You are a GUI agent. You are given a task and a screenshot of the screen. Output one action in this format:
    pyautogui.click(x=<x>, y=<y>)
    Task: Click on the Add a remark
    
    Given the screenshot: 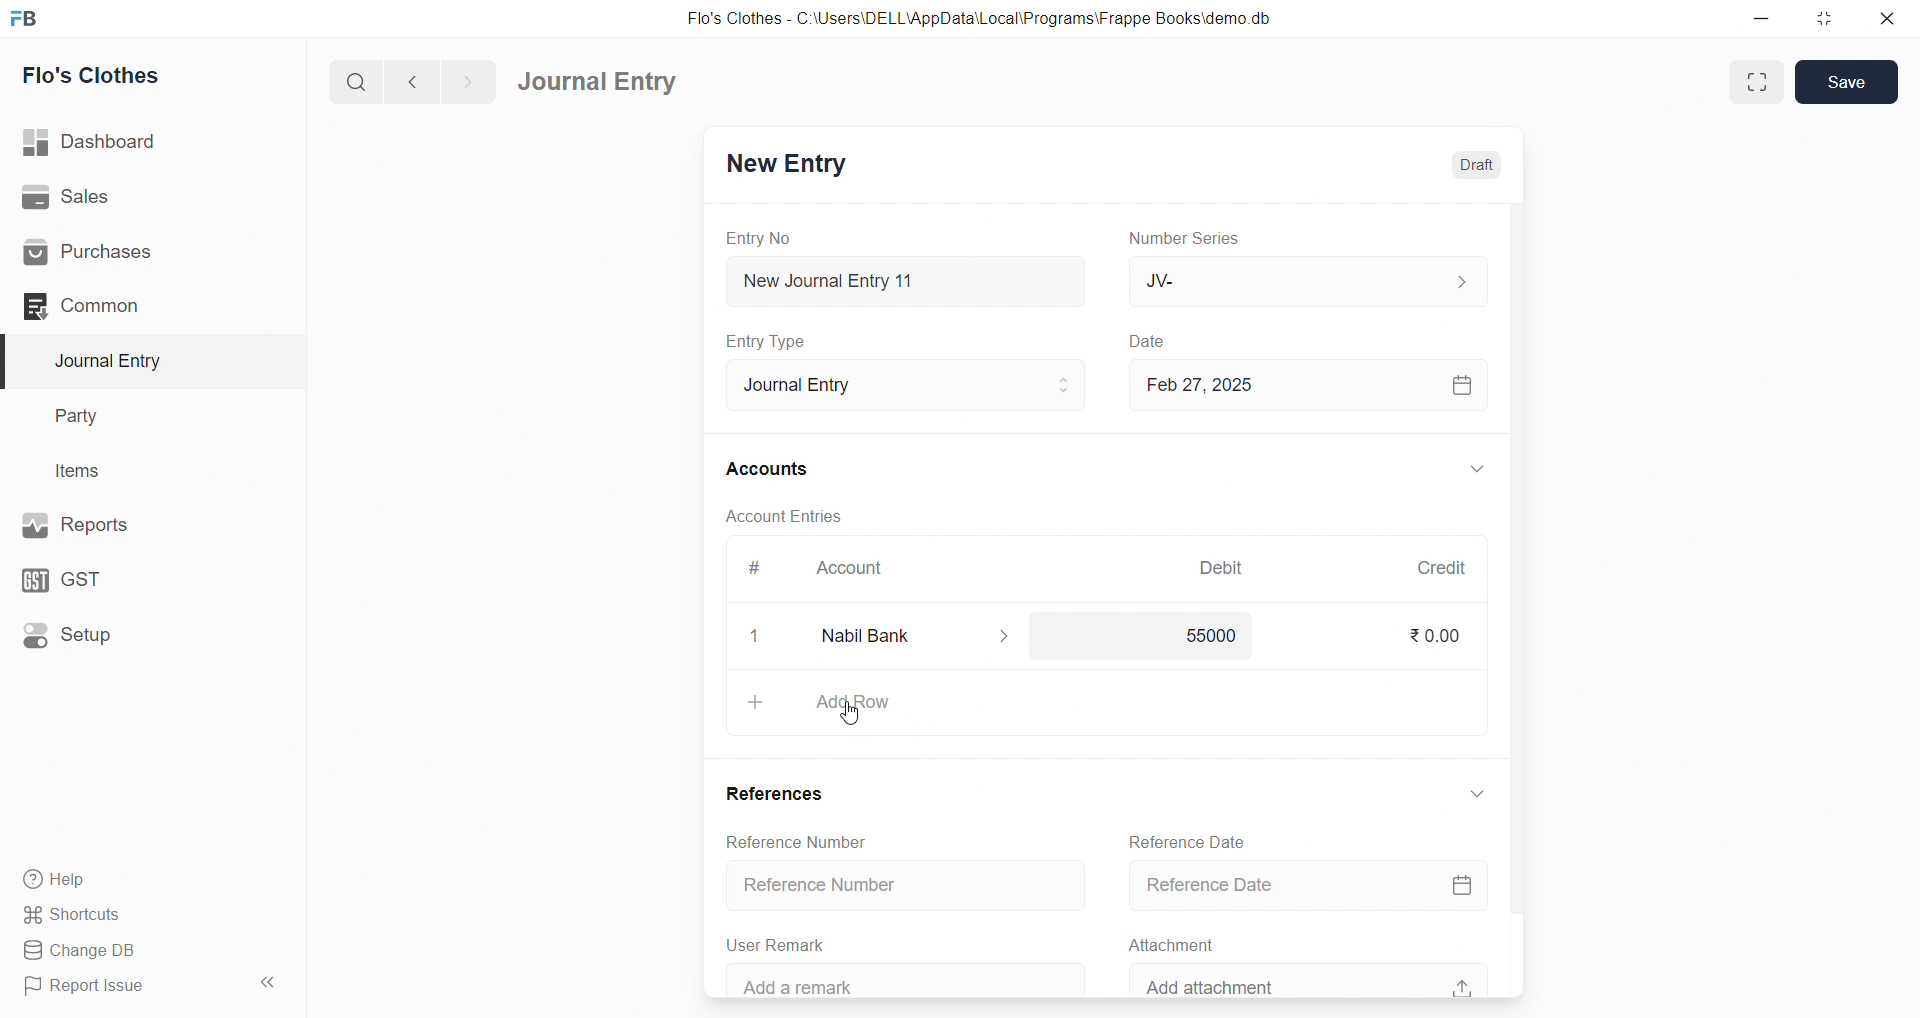 What is the action you would take?
    pyautogui.click(x=901, y=979)
    